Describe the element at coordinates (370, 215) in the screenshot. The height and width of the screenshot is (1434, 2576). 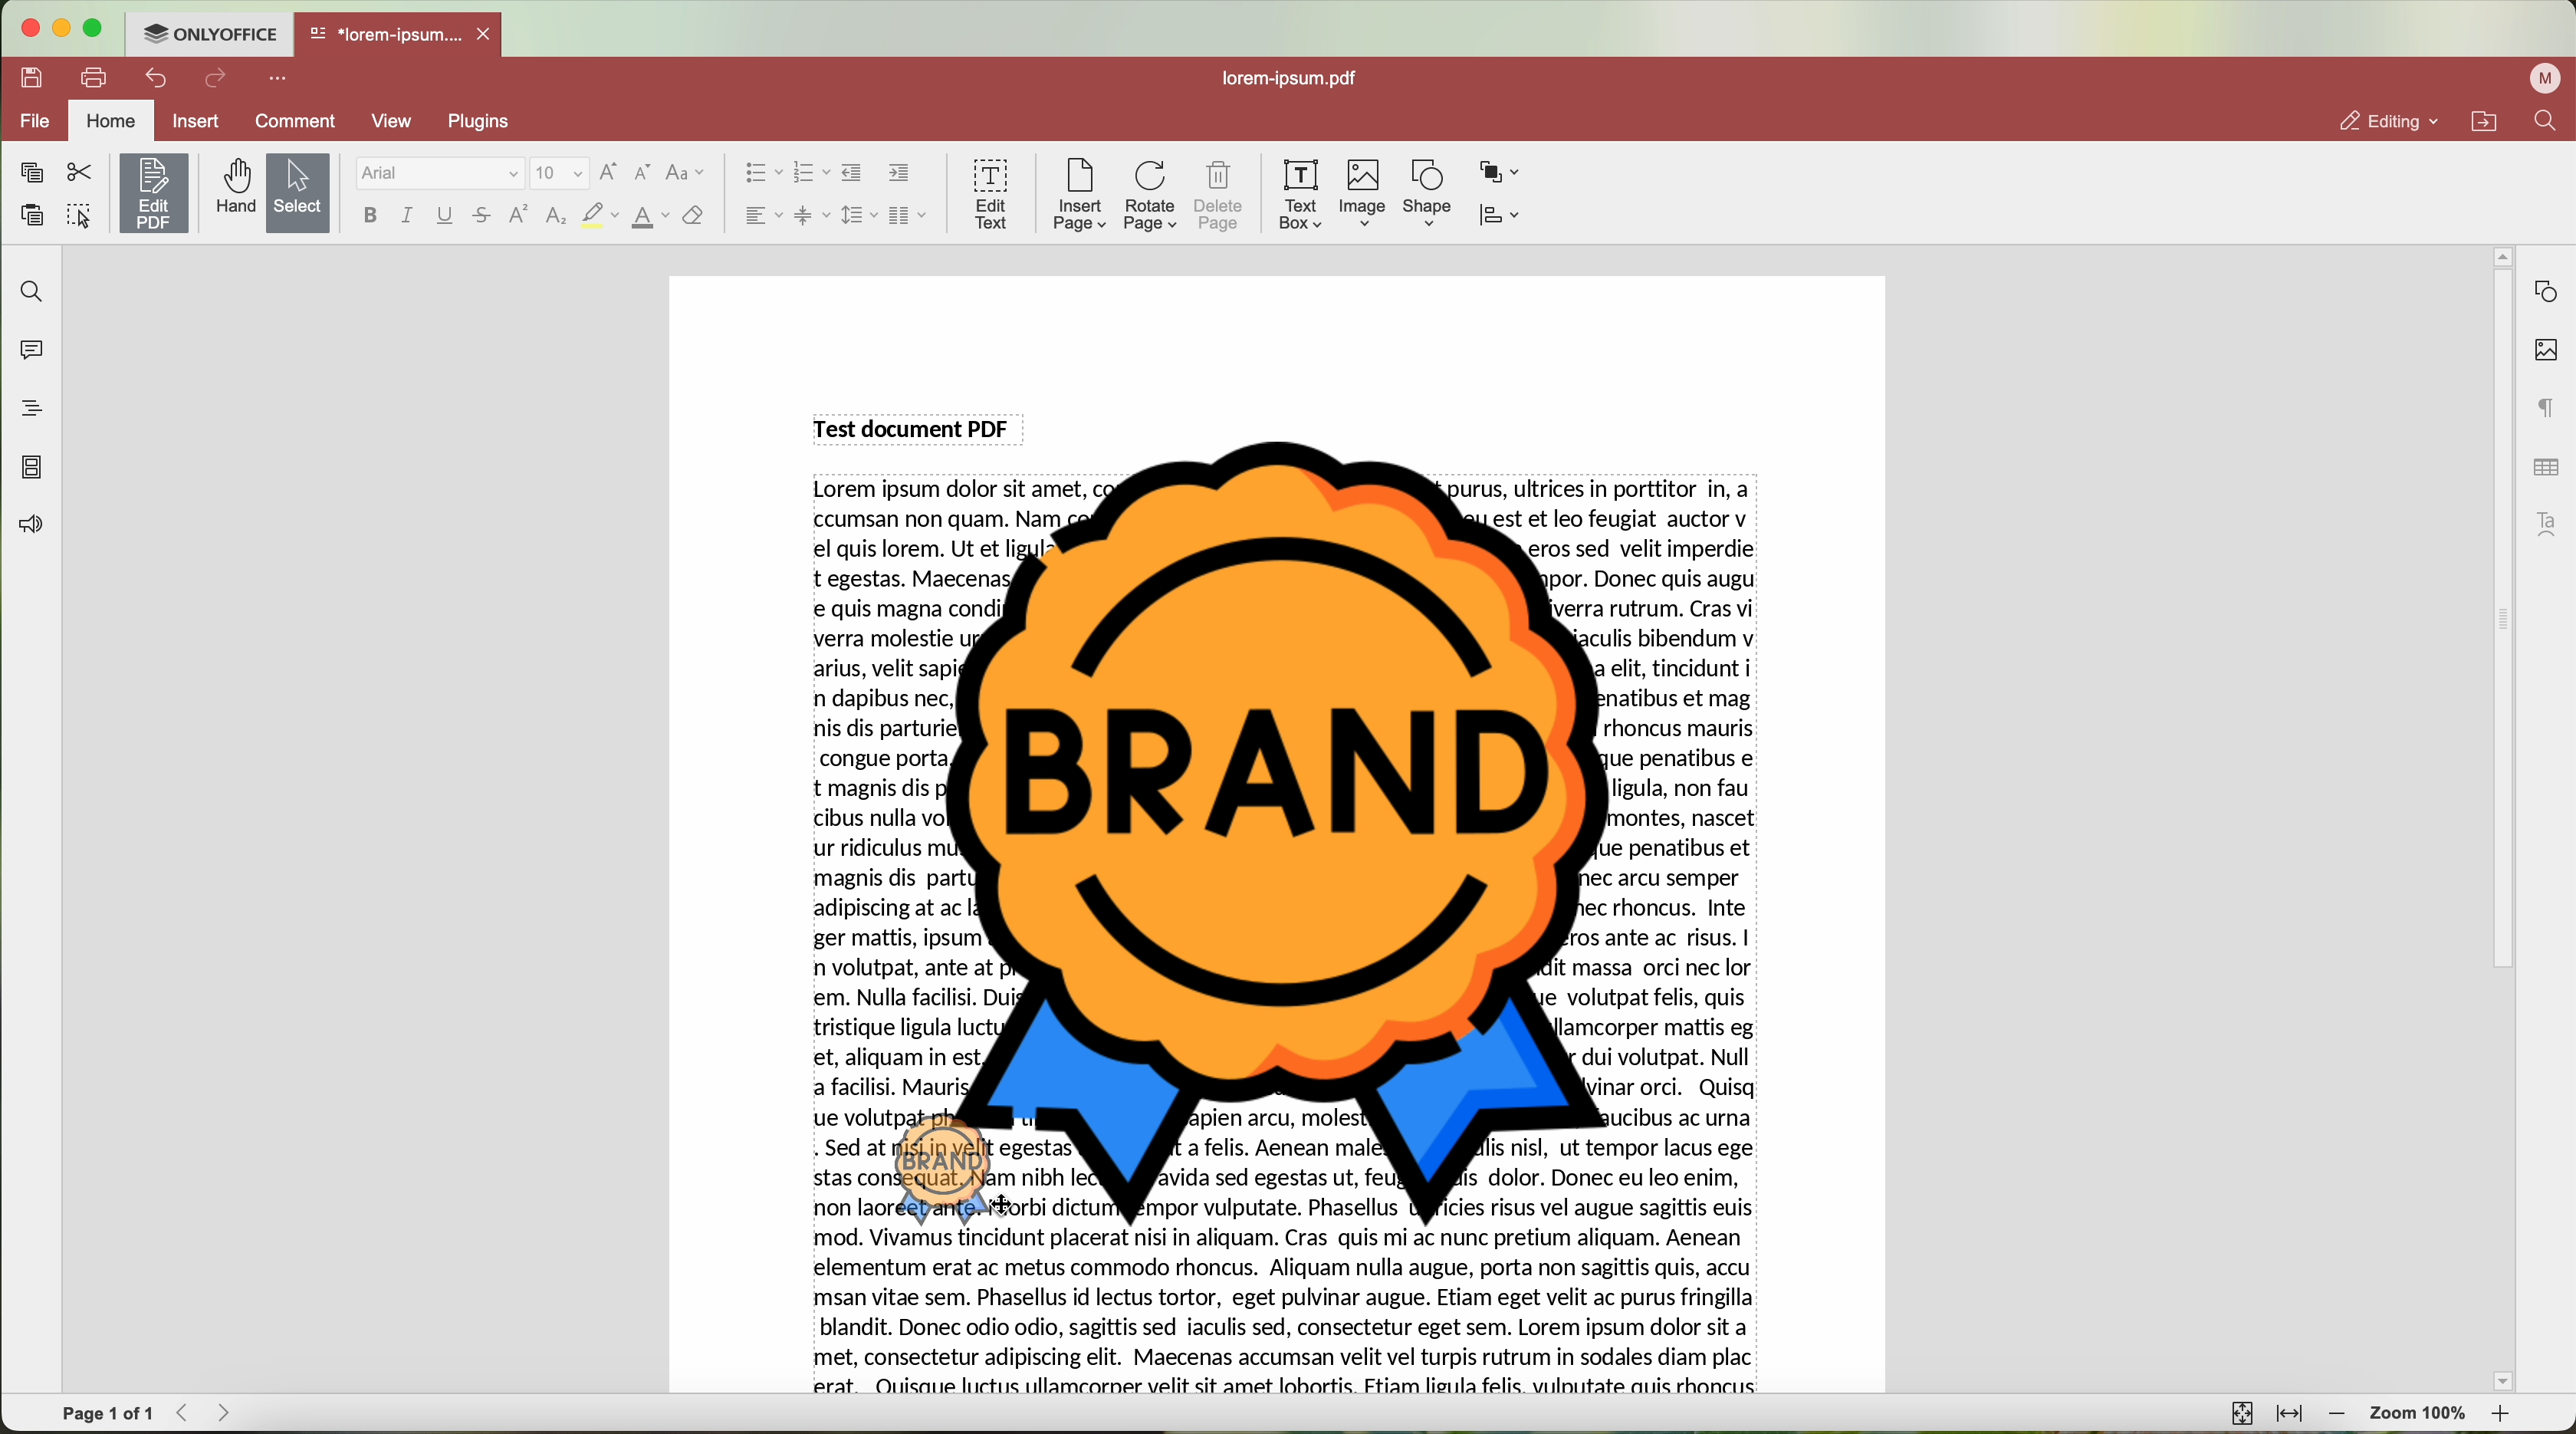
I see `bold` at that location.